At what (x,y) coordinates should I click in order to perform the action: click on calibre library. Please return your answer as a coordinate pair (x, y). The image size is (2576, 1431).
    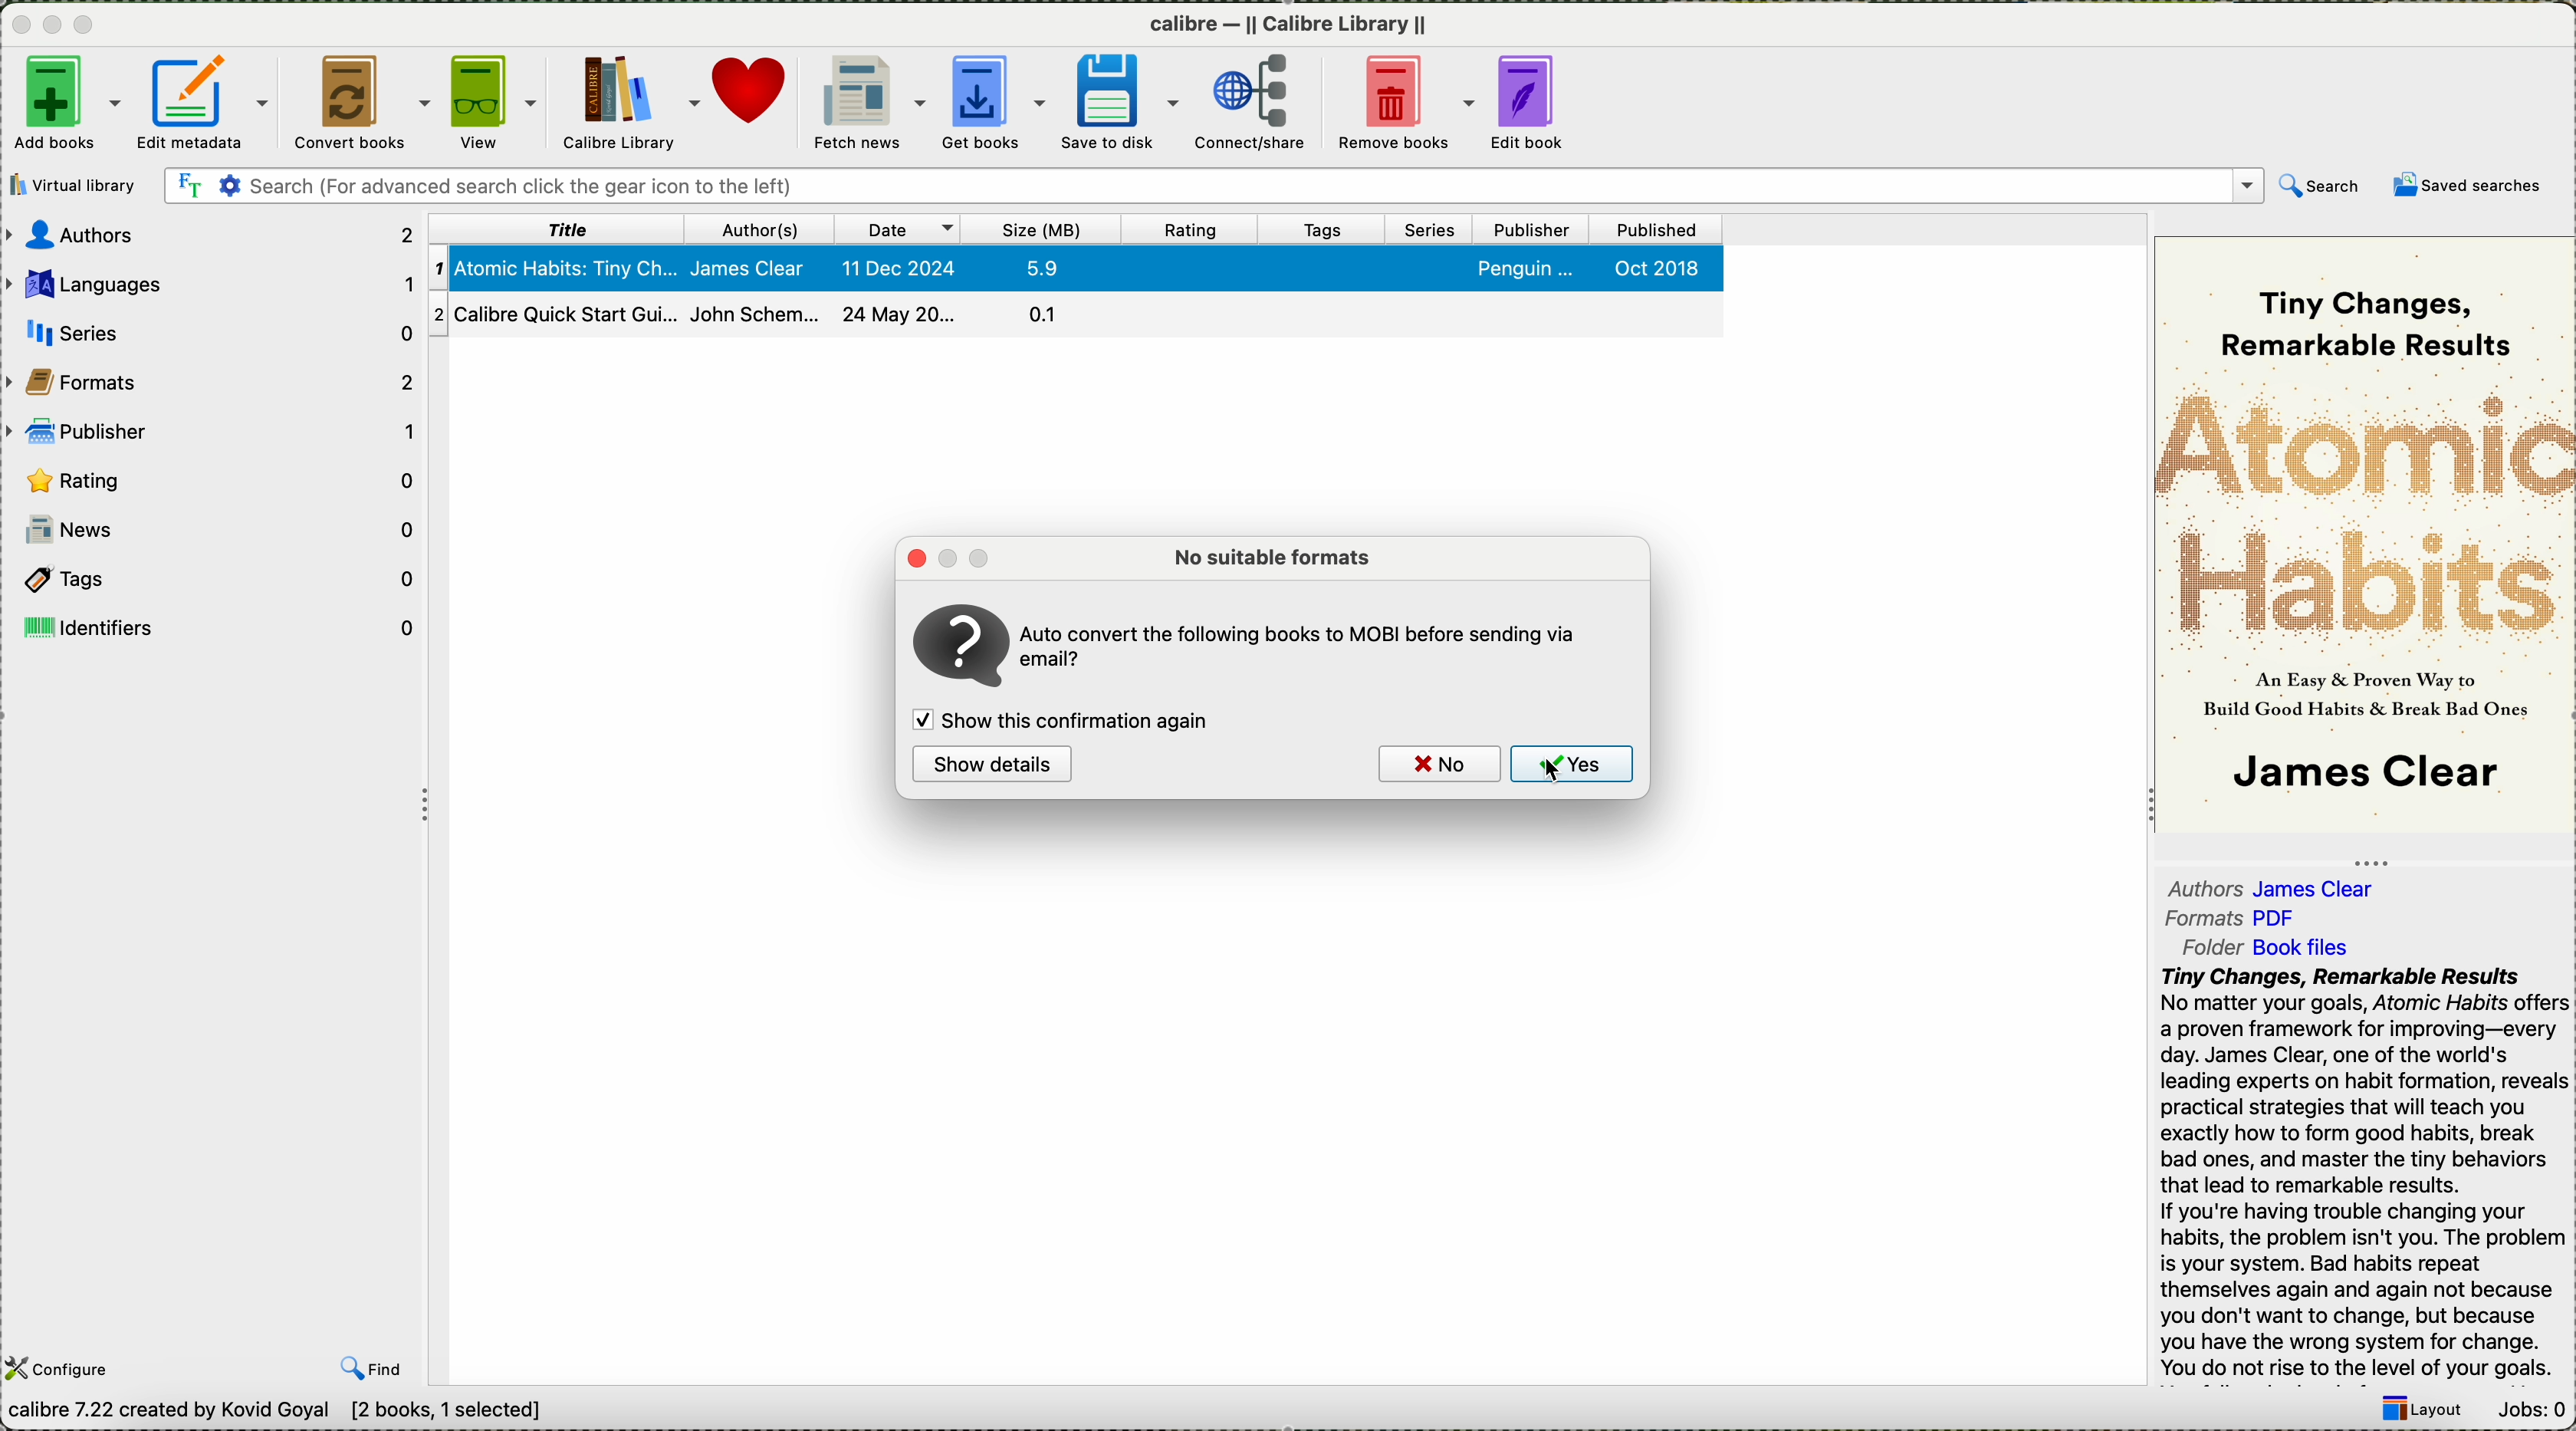
    Looking at the image, I should click on (633, 100).